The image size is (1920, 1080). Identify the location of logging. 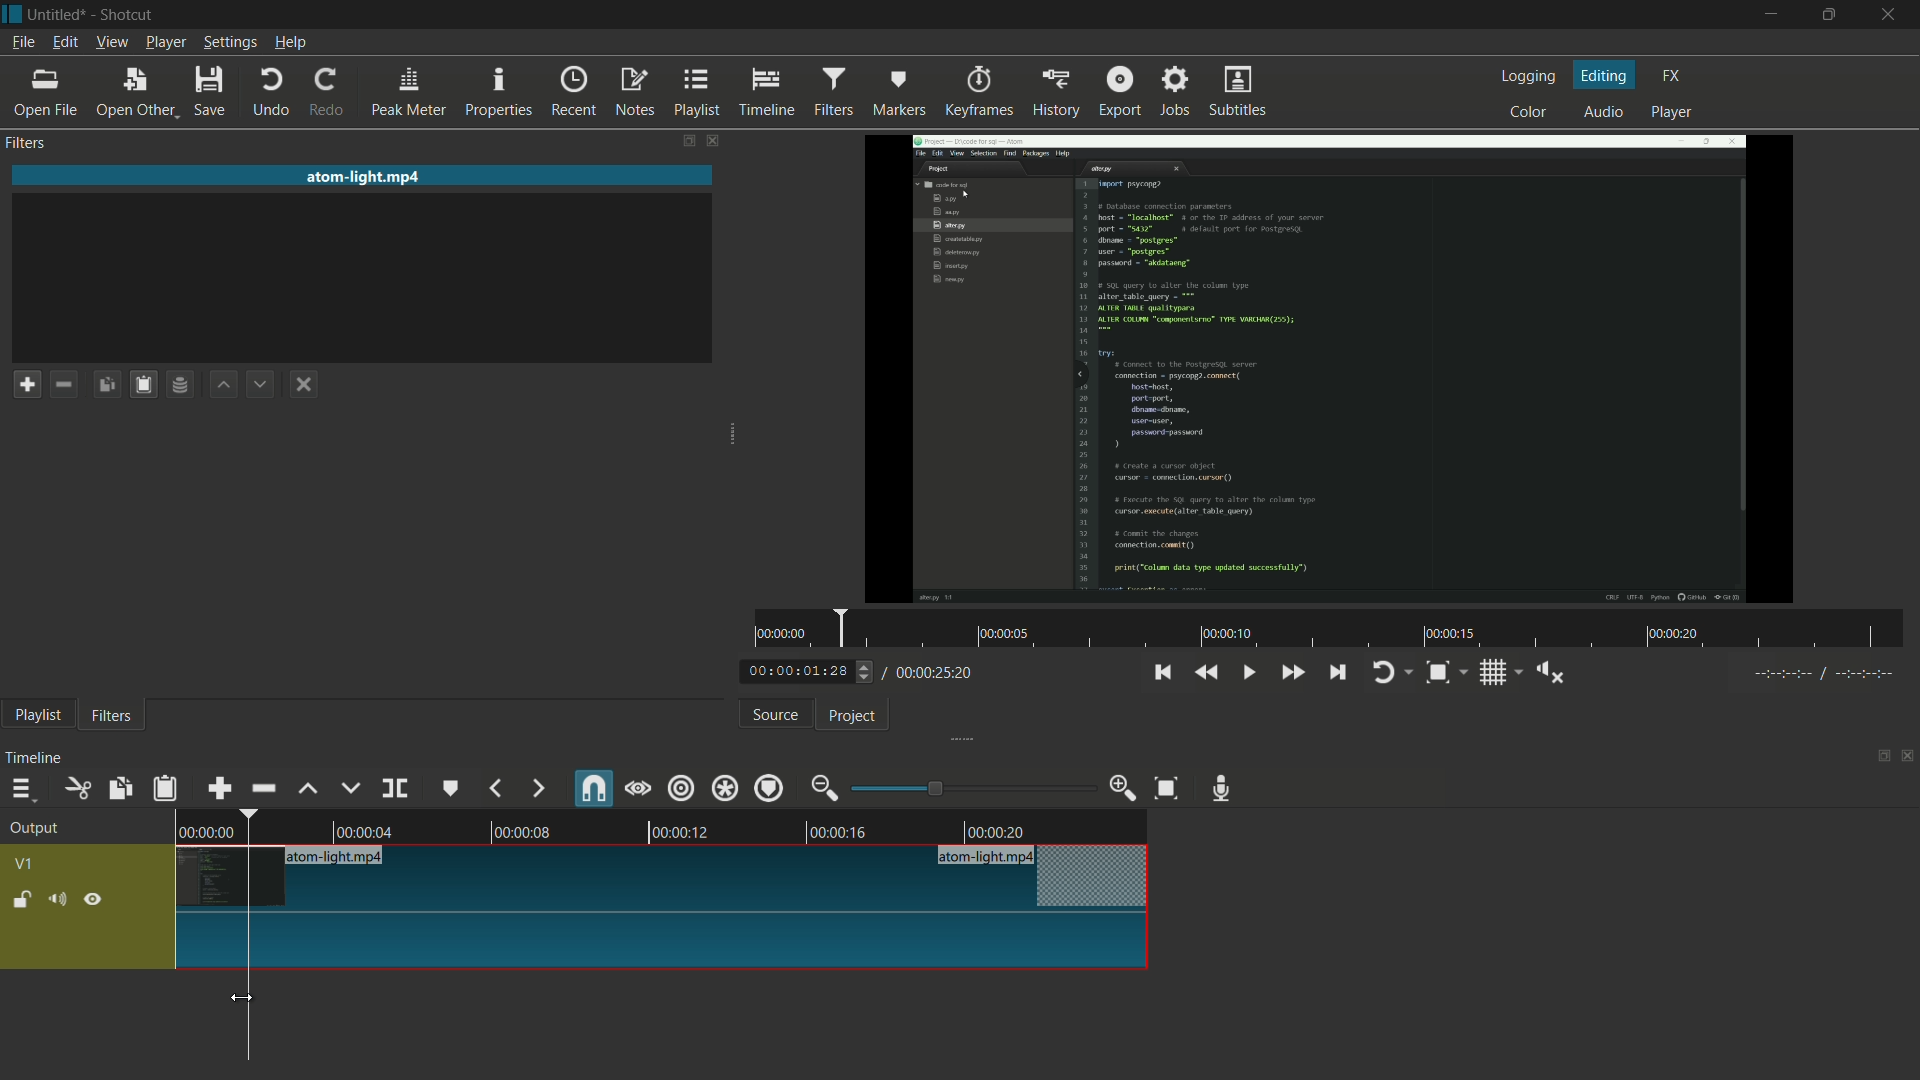
(1532, 76).